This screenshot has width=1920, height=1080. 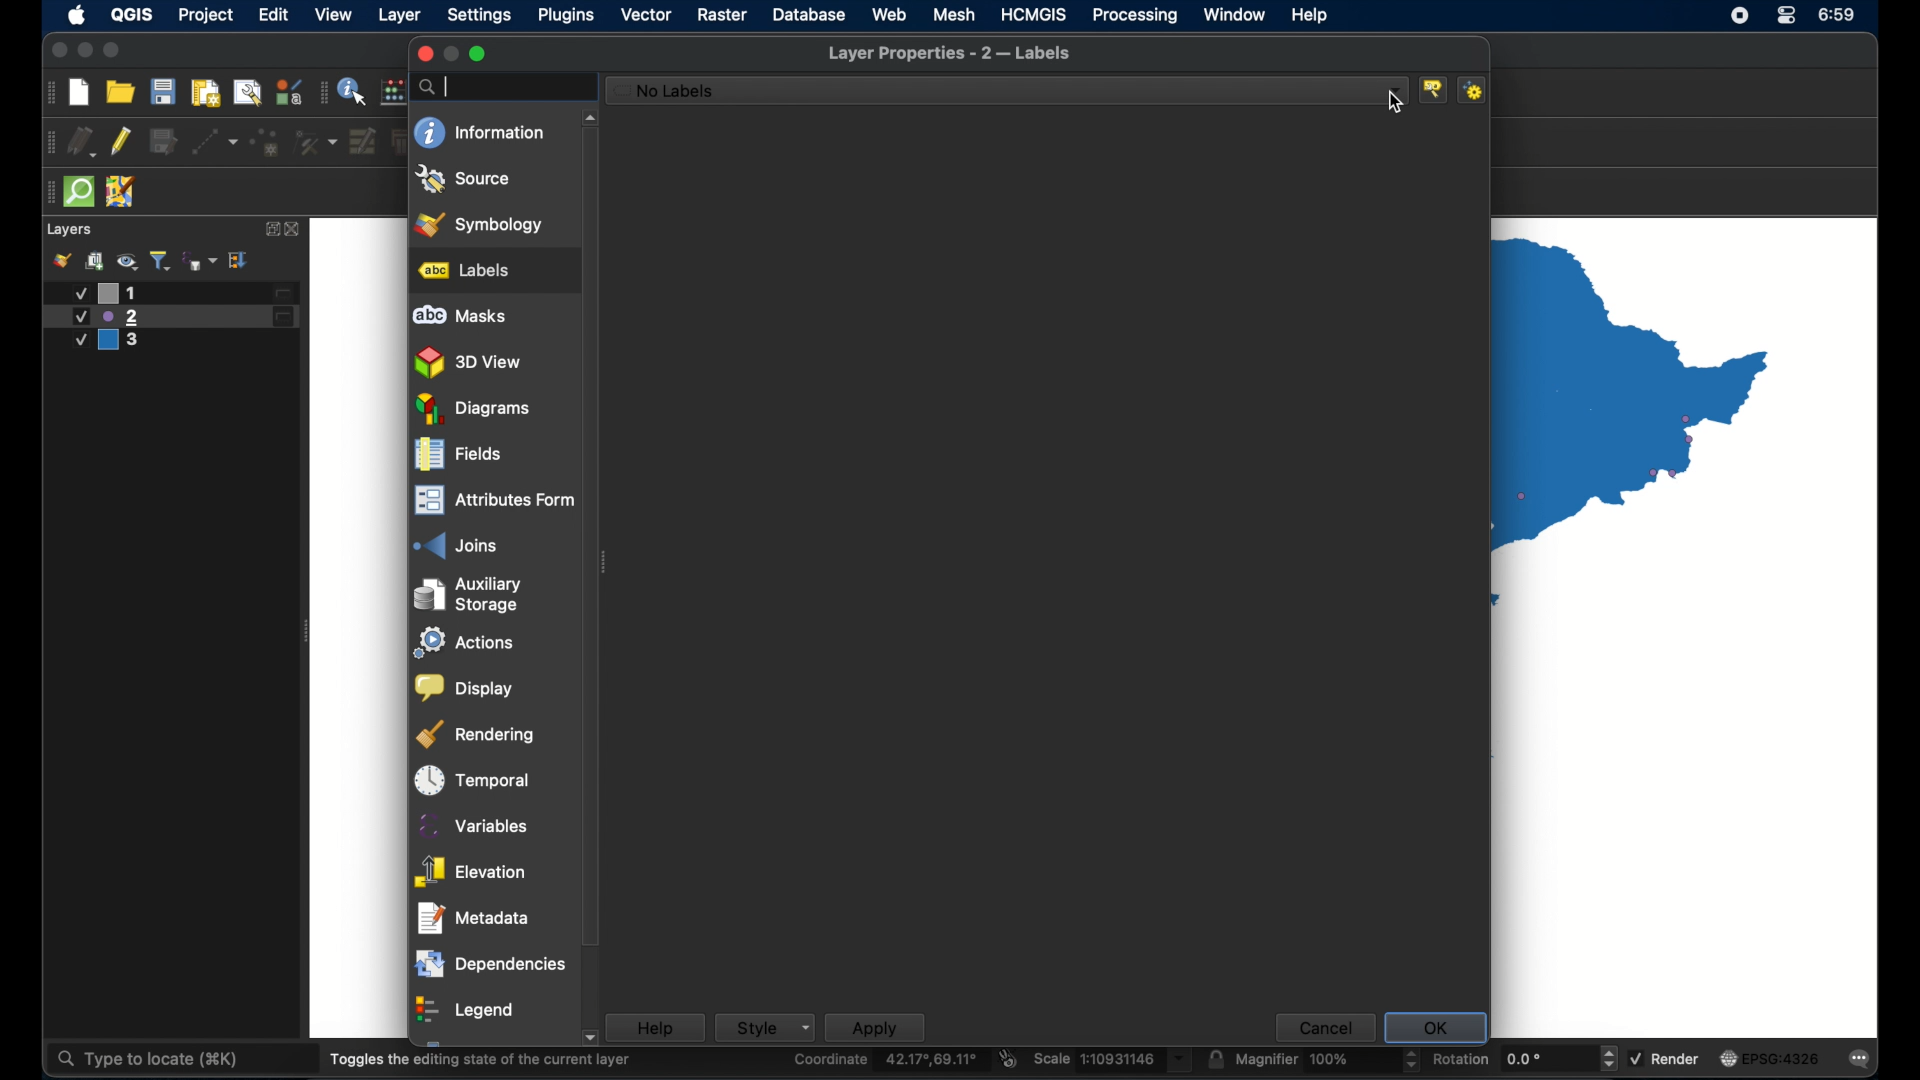 I want to click on maximize , so click(x=113, y=51).